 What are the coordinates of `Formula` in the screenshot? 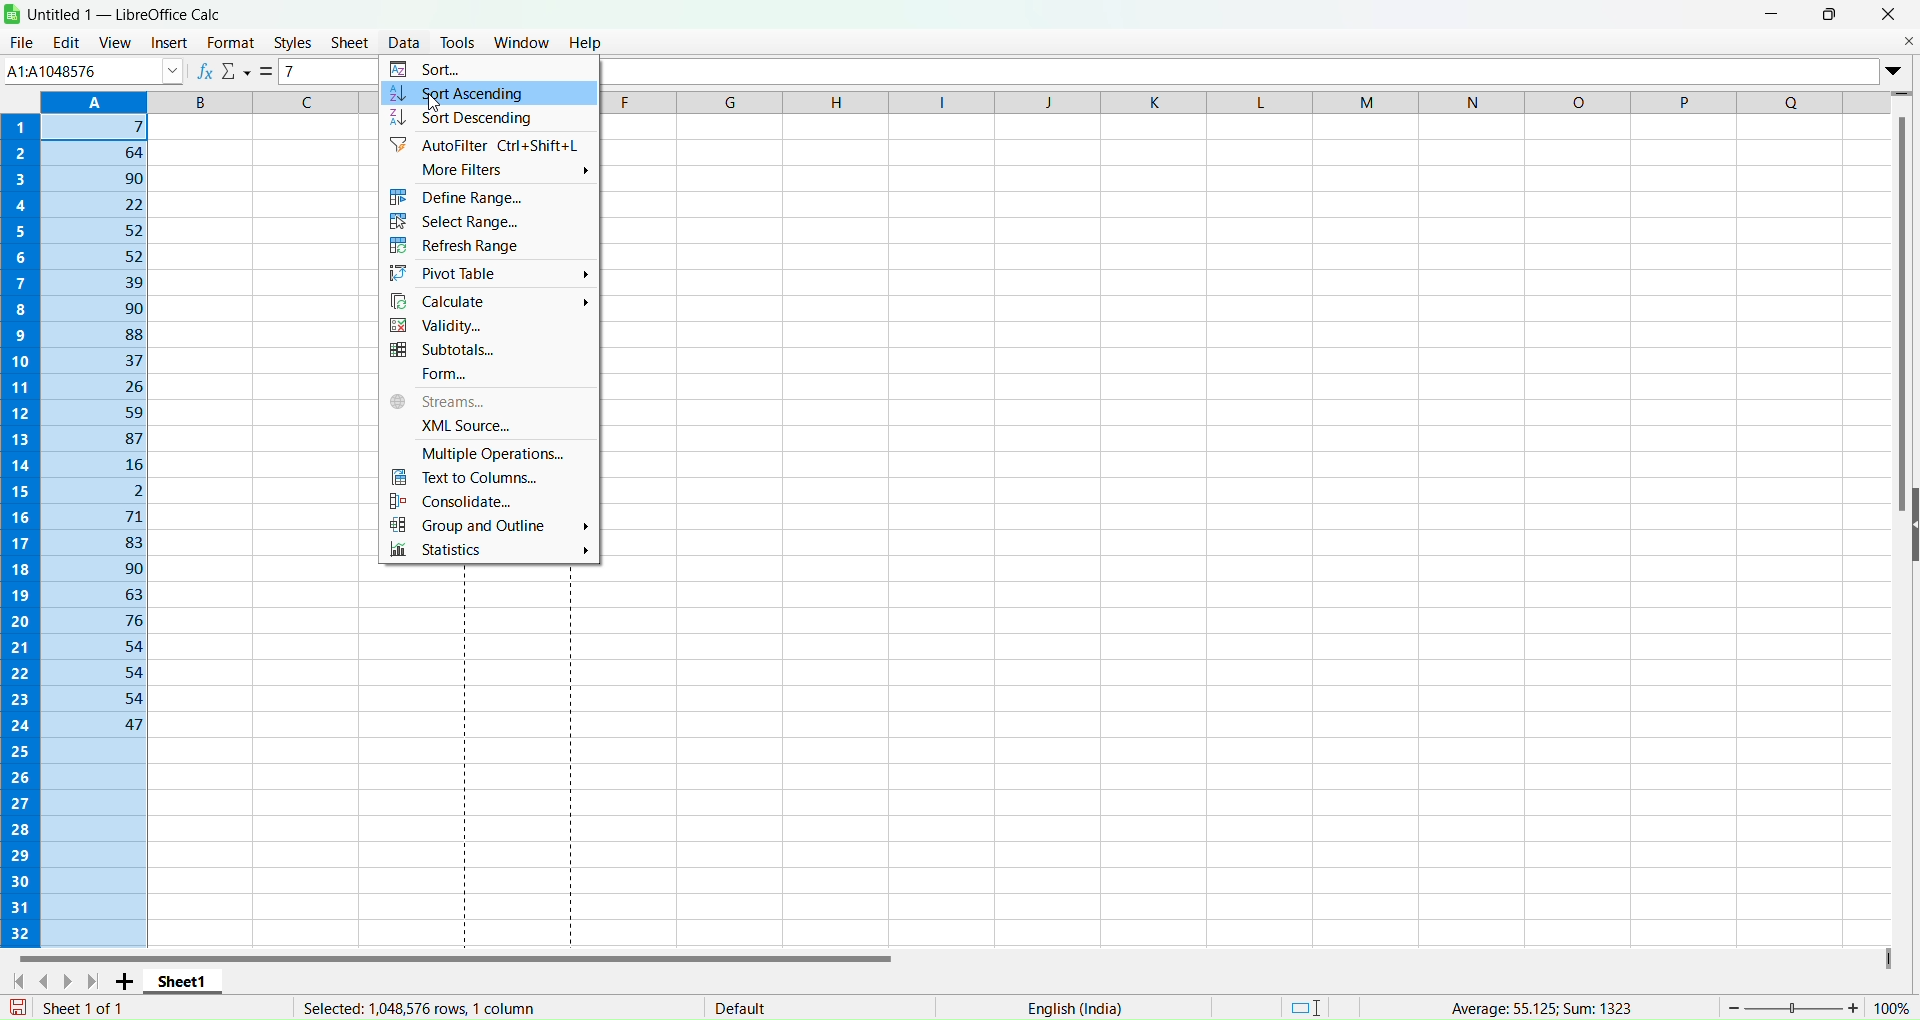 It's located at (269, 72).